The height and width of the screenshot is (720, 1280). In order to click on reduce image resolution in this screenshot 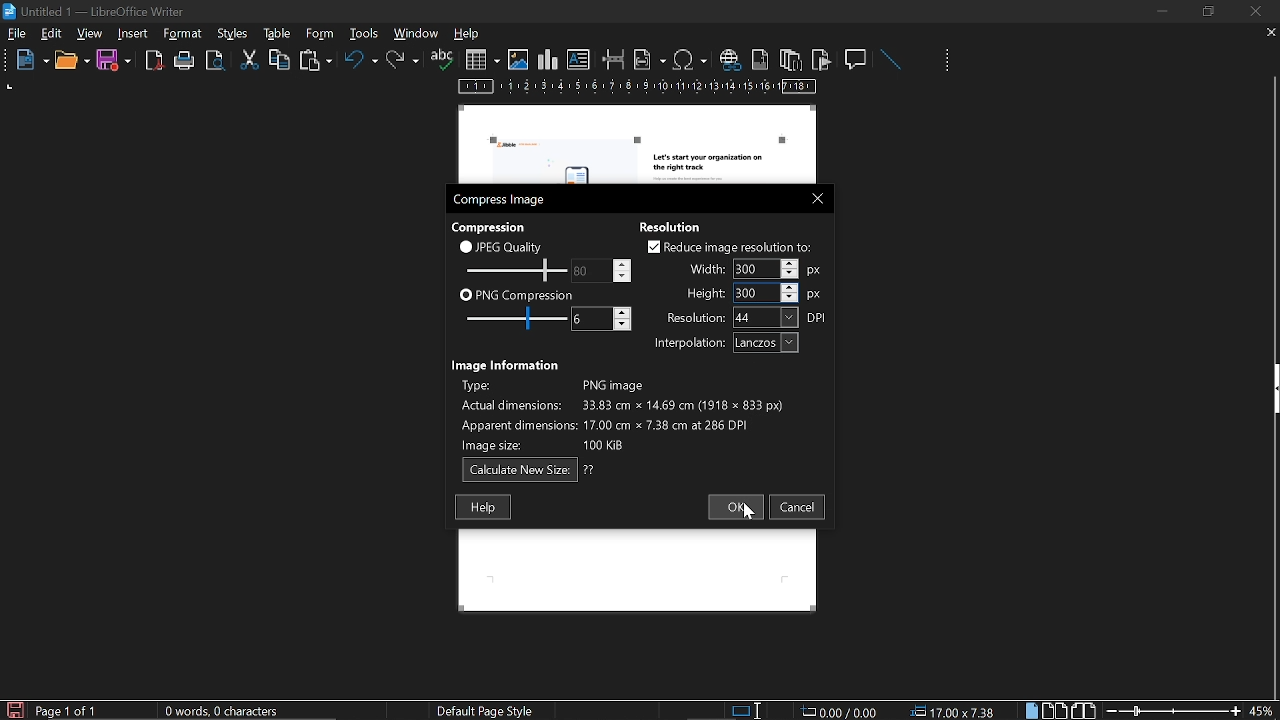, I will do `click(730, 246)`.